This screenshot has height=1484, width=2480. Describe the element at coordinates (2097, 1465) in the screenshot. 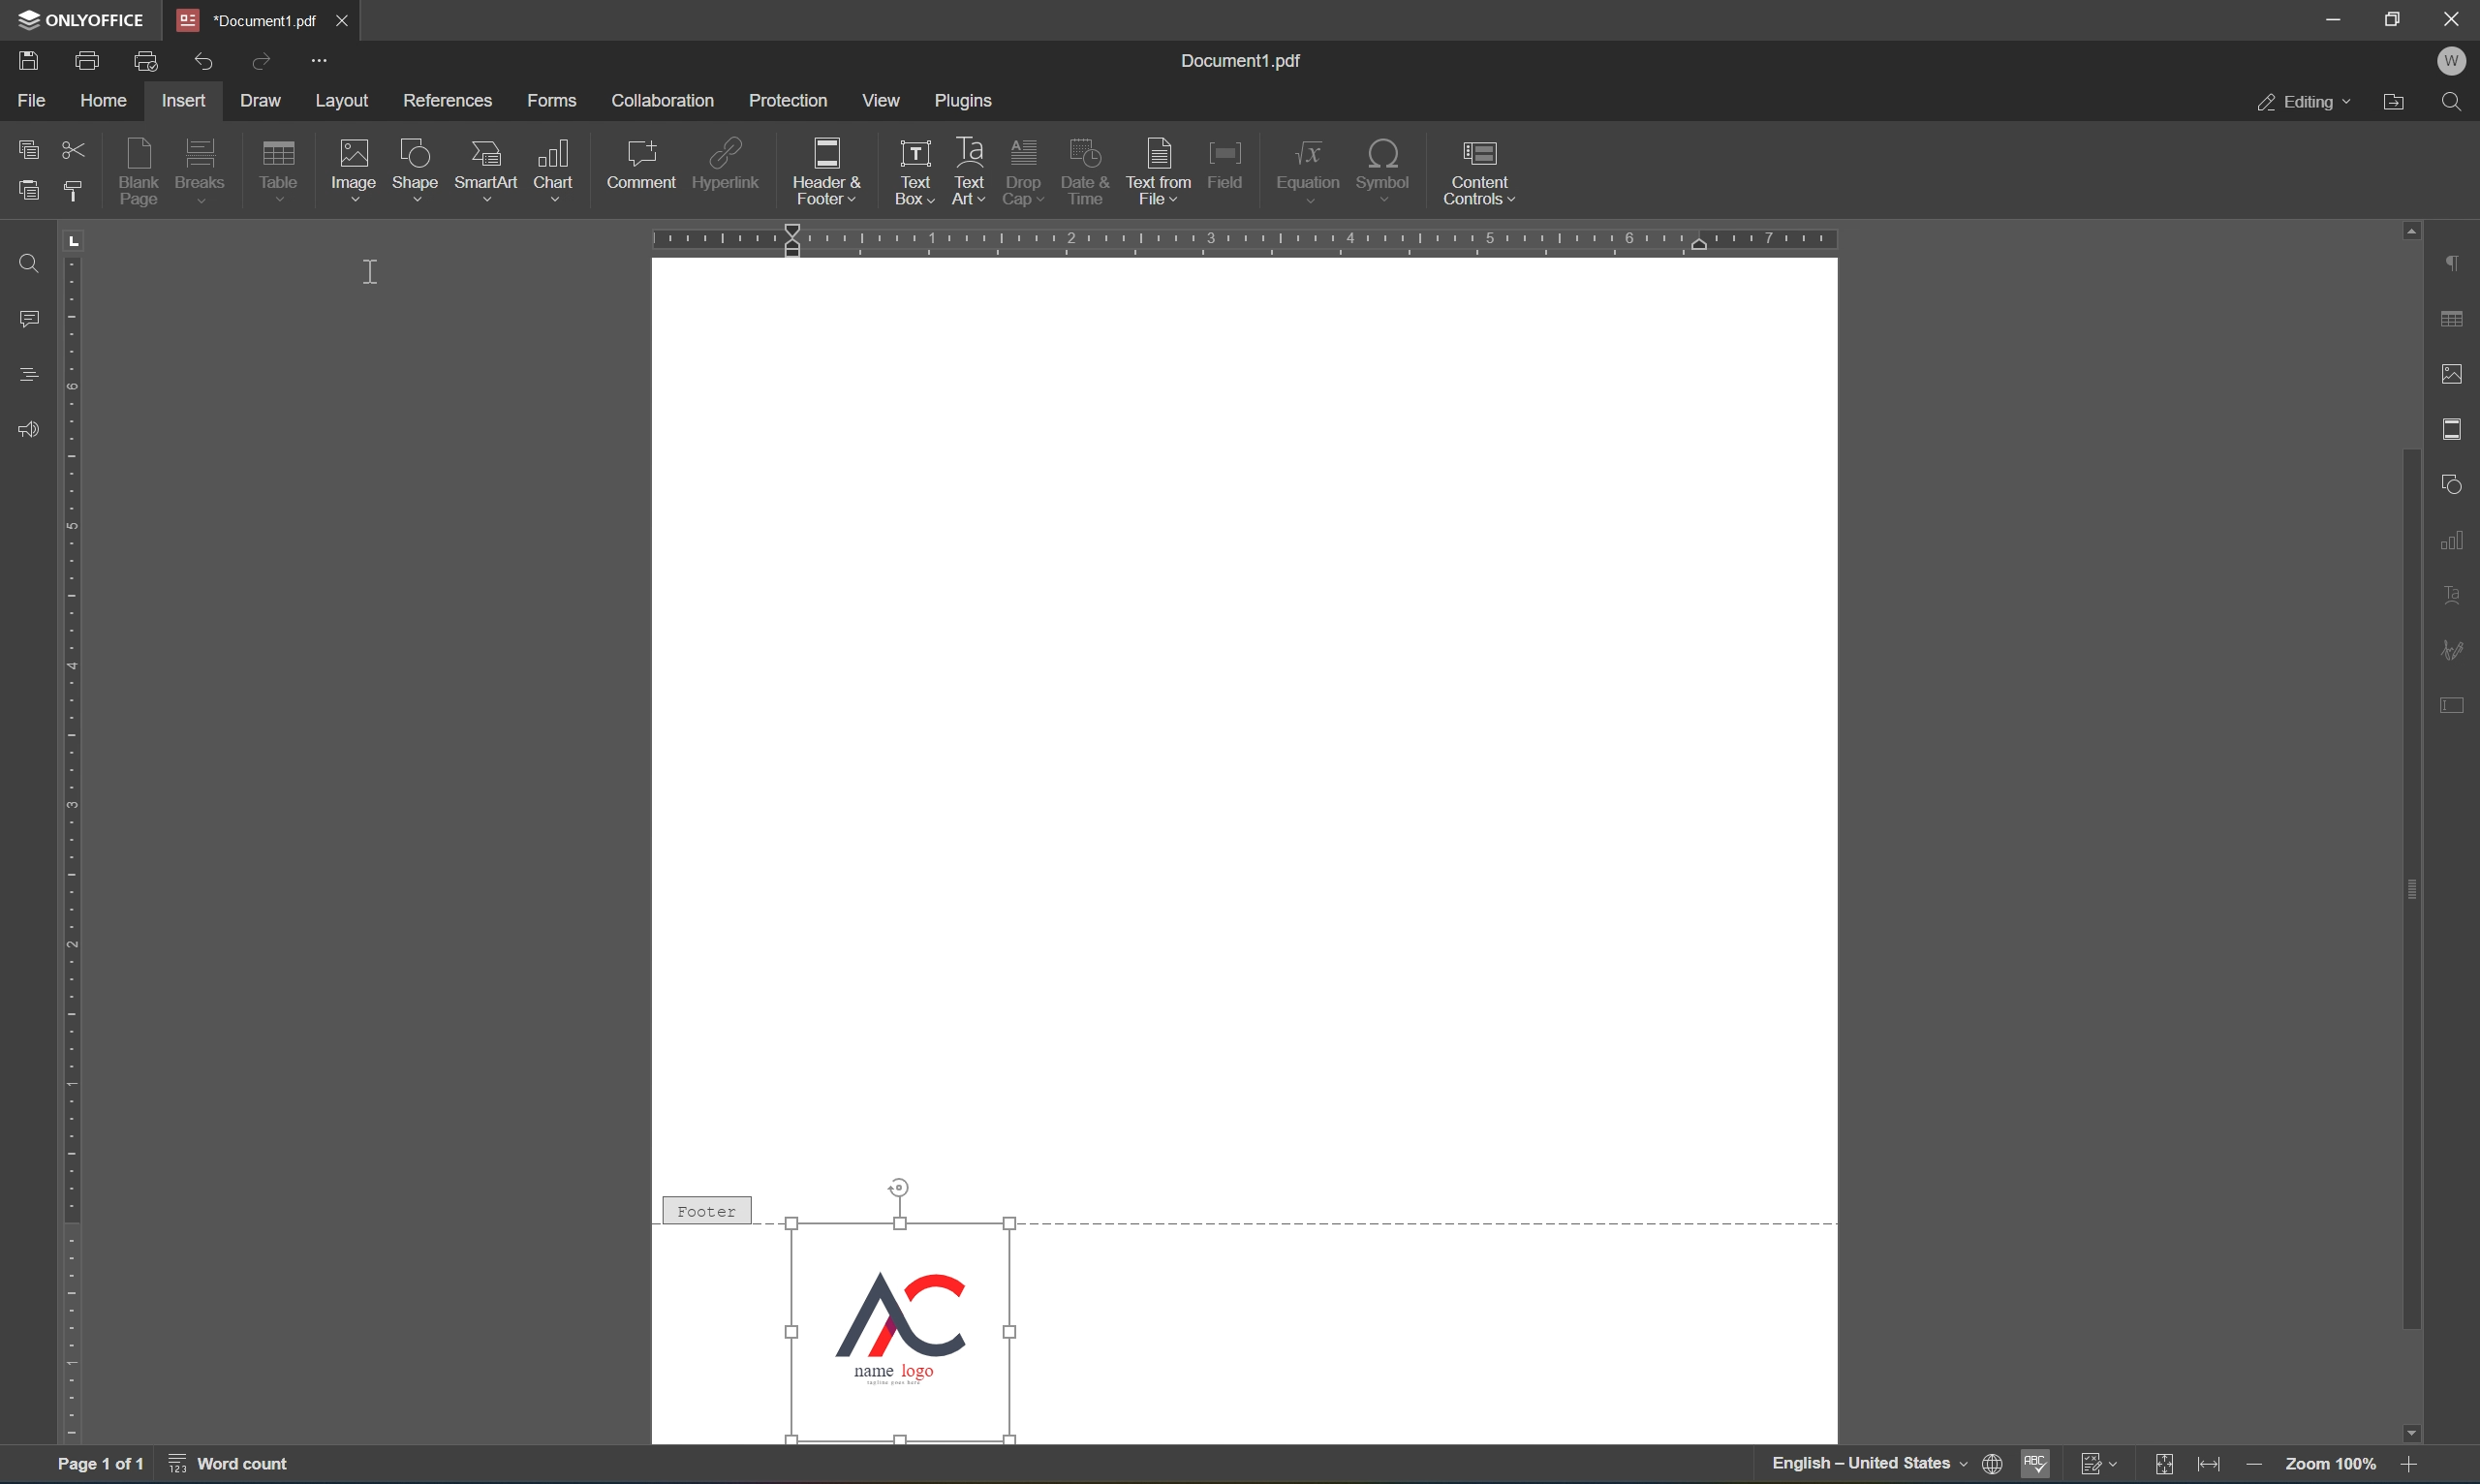

I see `track changes` at that location.